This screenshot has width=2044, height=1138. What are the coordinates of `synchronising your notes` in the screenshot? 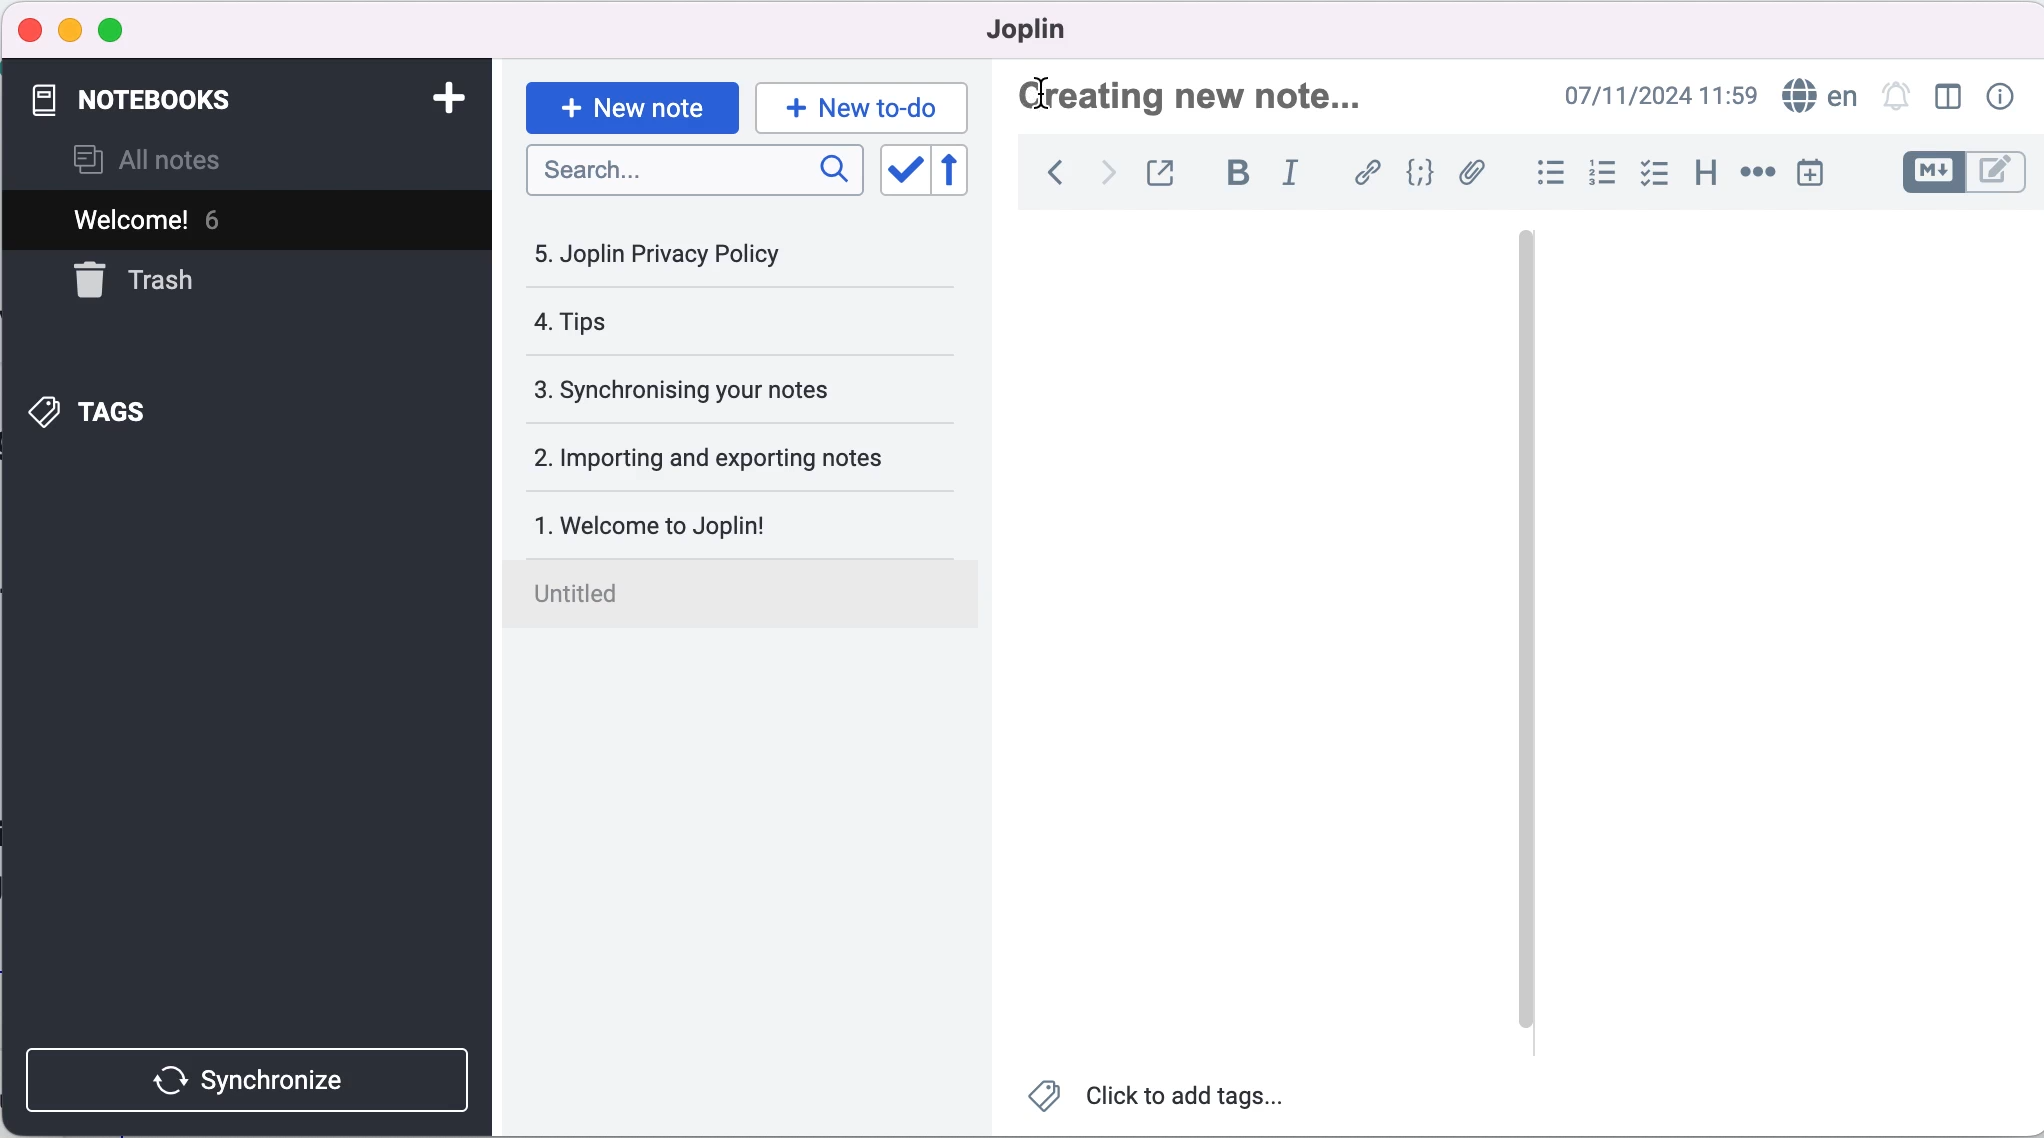 It's located at (727, 387).